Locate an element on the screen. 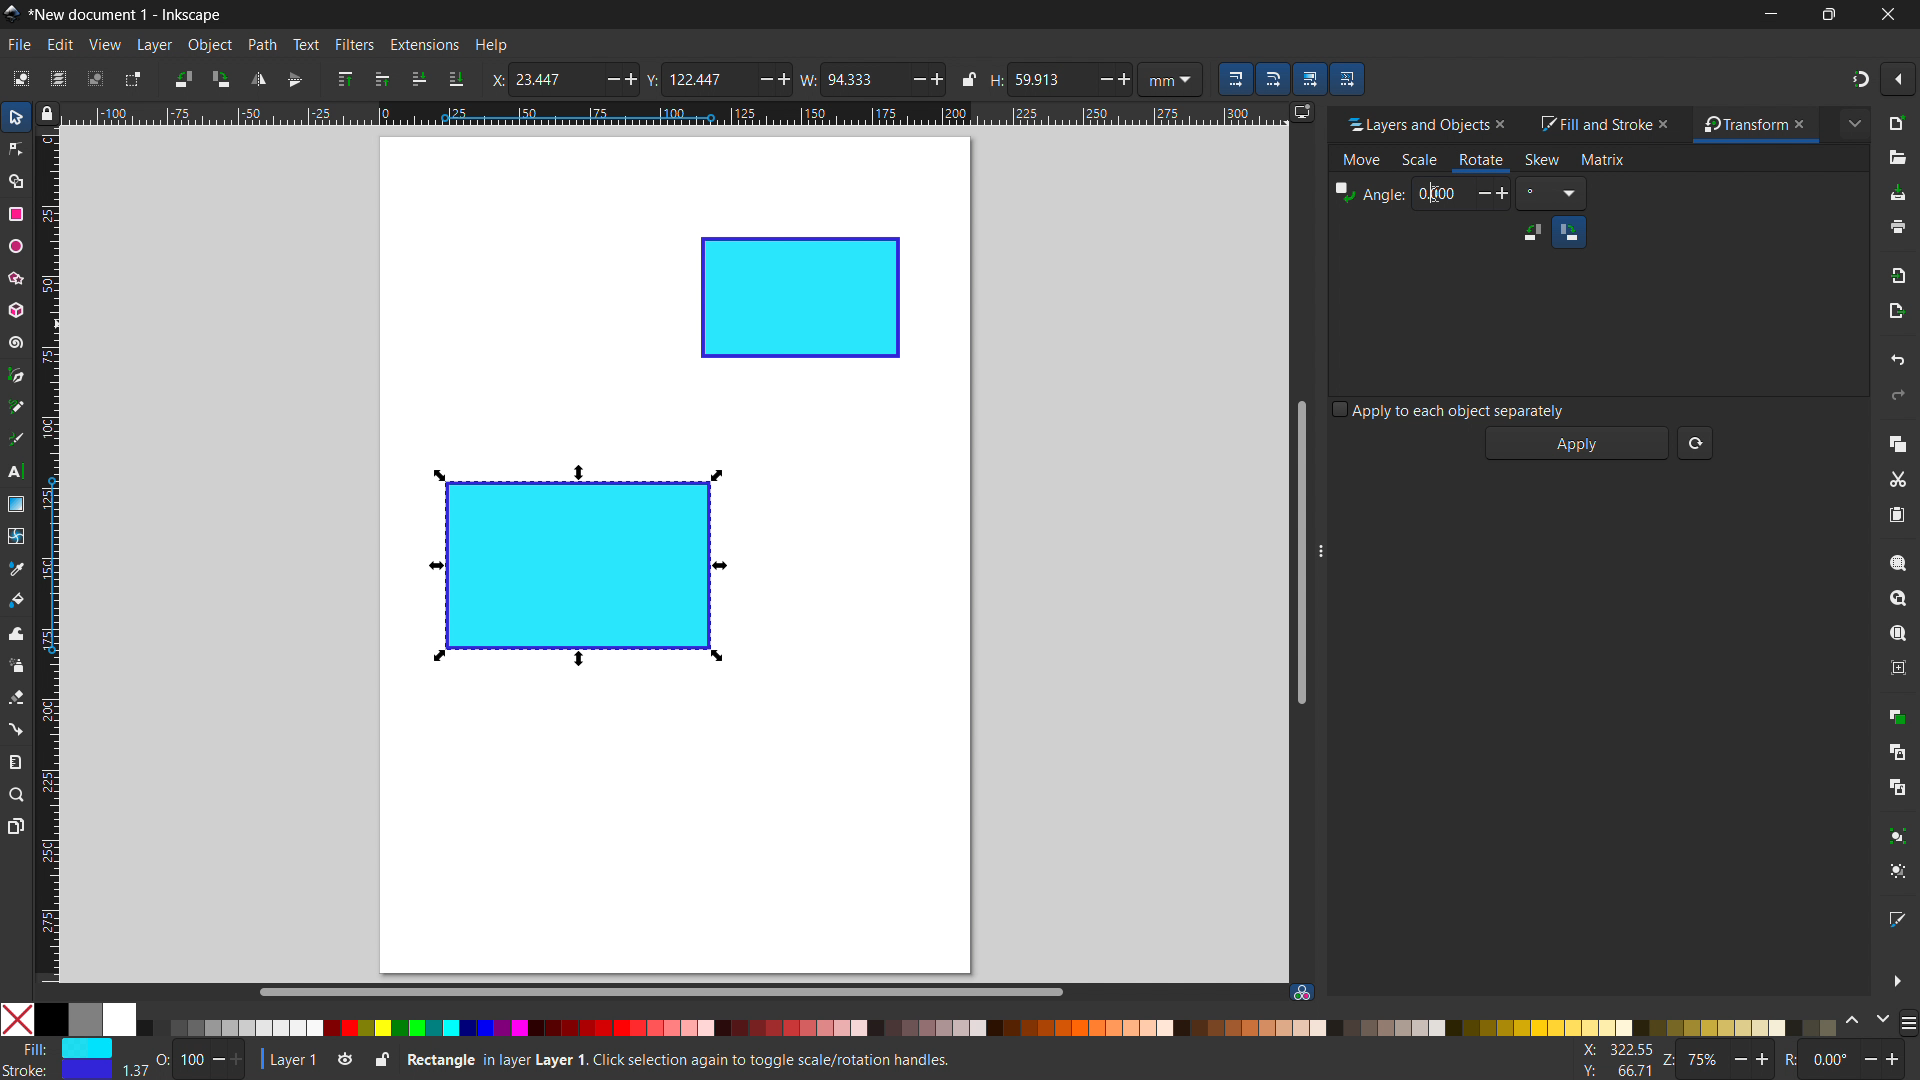 This screenshot has height=1080, width=1920. Rectangle in Layer 1. Click selection again to toggle scale/ rotation handles is located at coordinates (683, 1058).